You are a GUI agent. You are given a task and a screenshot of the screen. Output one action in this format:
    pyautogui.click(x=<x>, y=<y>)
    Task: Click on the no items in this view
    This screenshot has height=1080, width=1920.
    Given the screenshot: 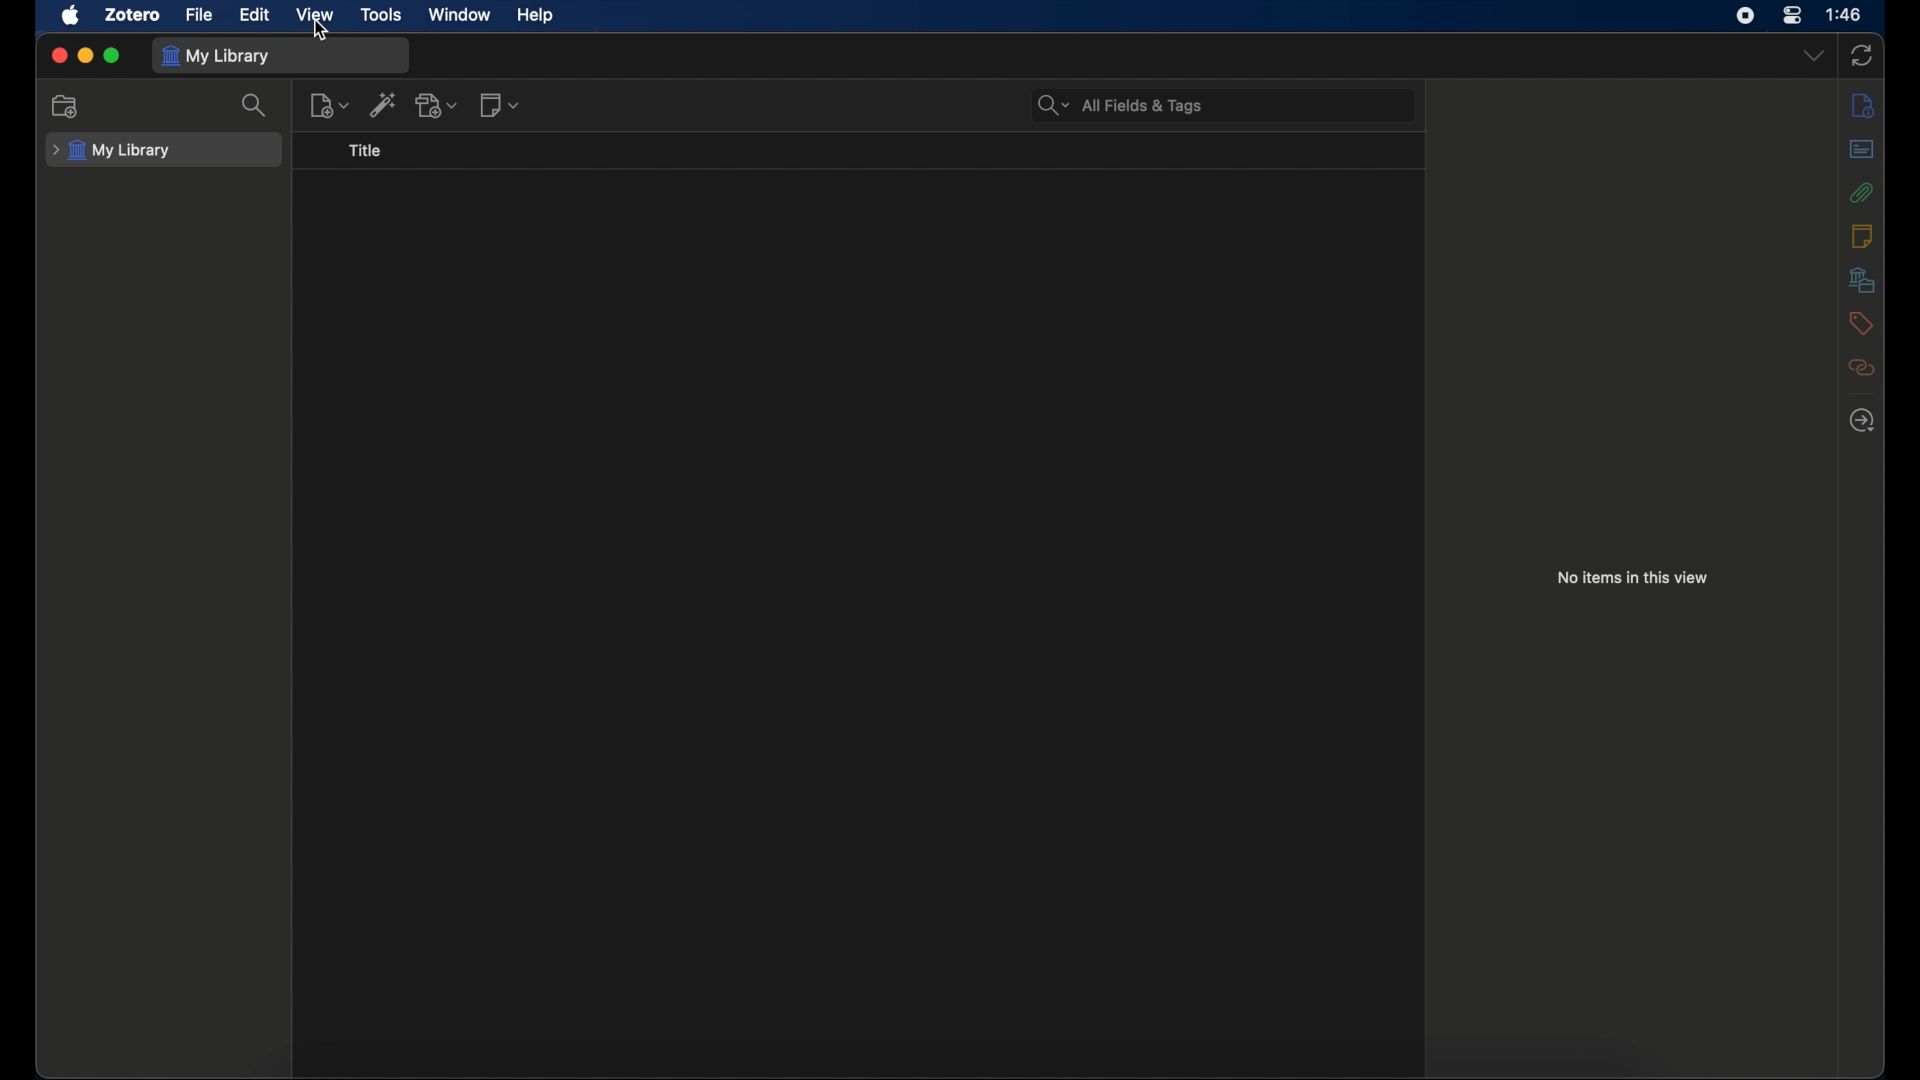 What is the action you would take?
    pyautogui.click(x=1632, y=577)
    